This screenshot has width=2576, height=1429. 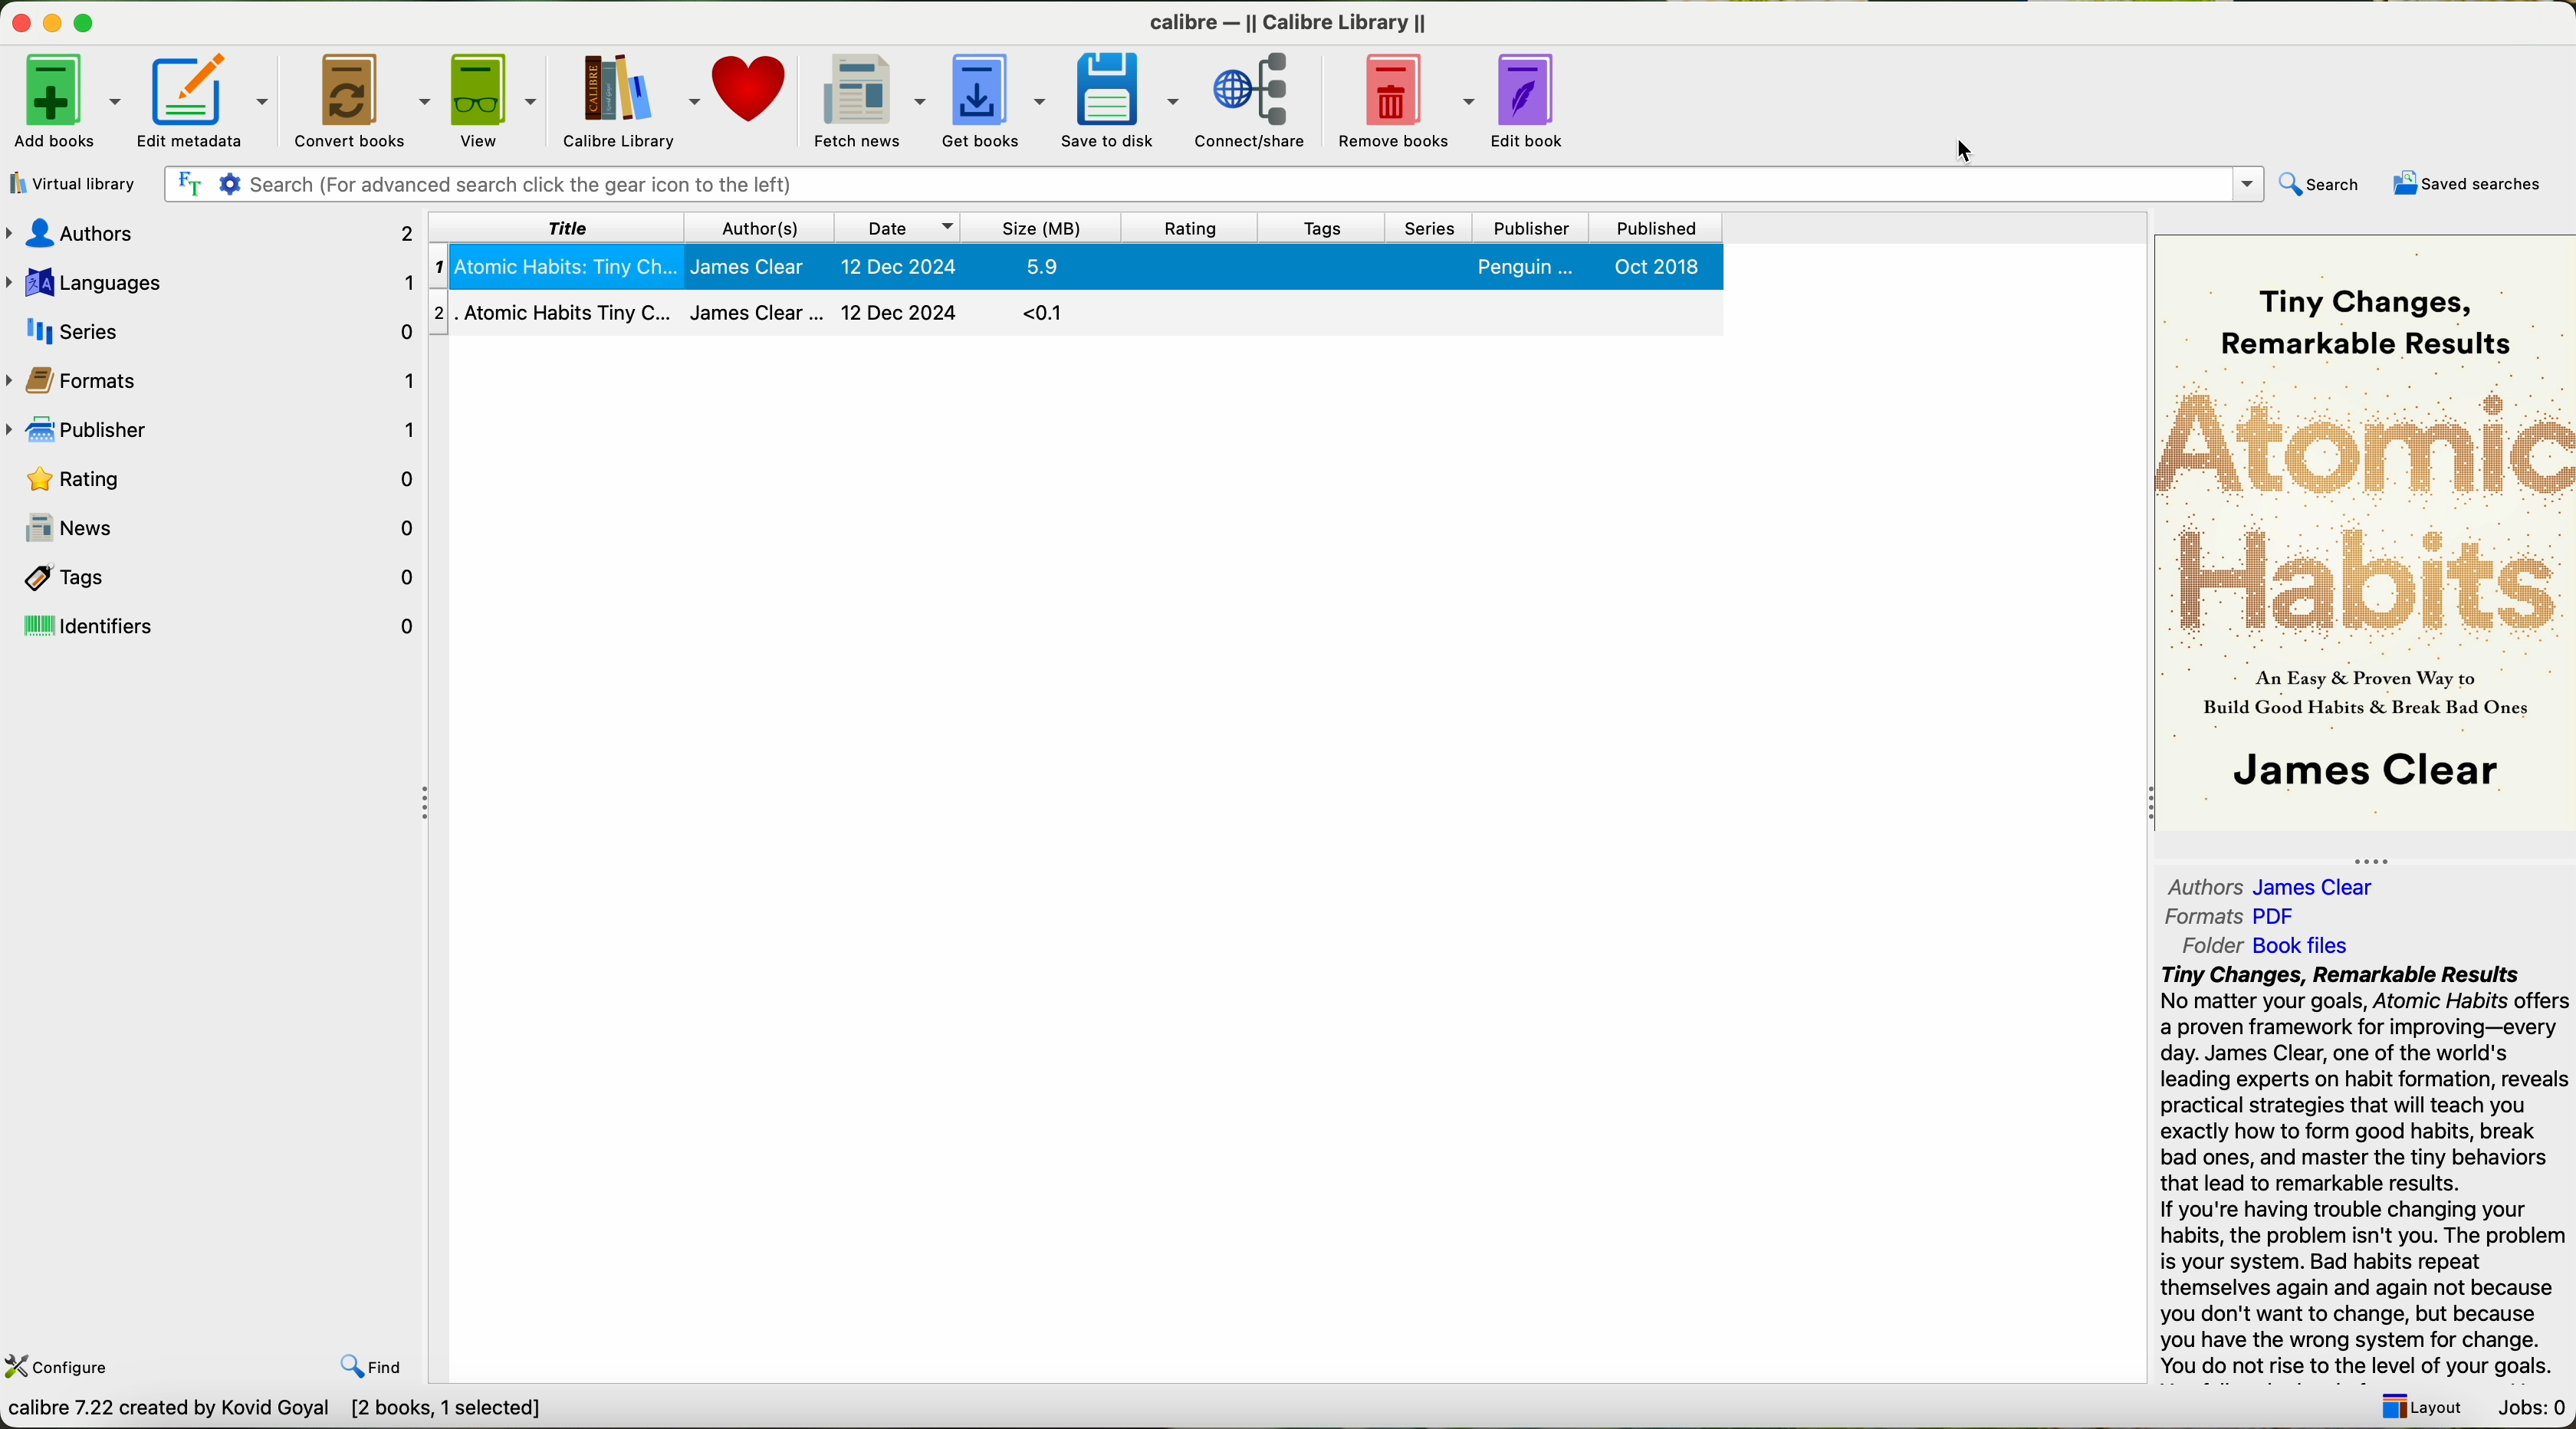 What do you see at coordinates (759, 312) in the screenshot?
I see `James Clear ` at bounding box center [759, 312].